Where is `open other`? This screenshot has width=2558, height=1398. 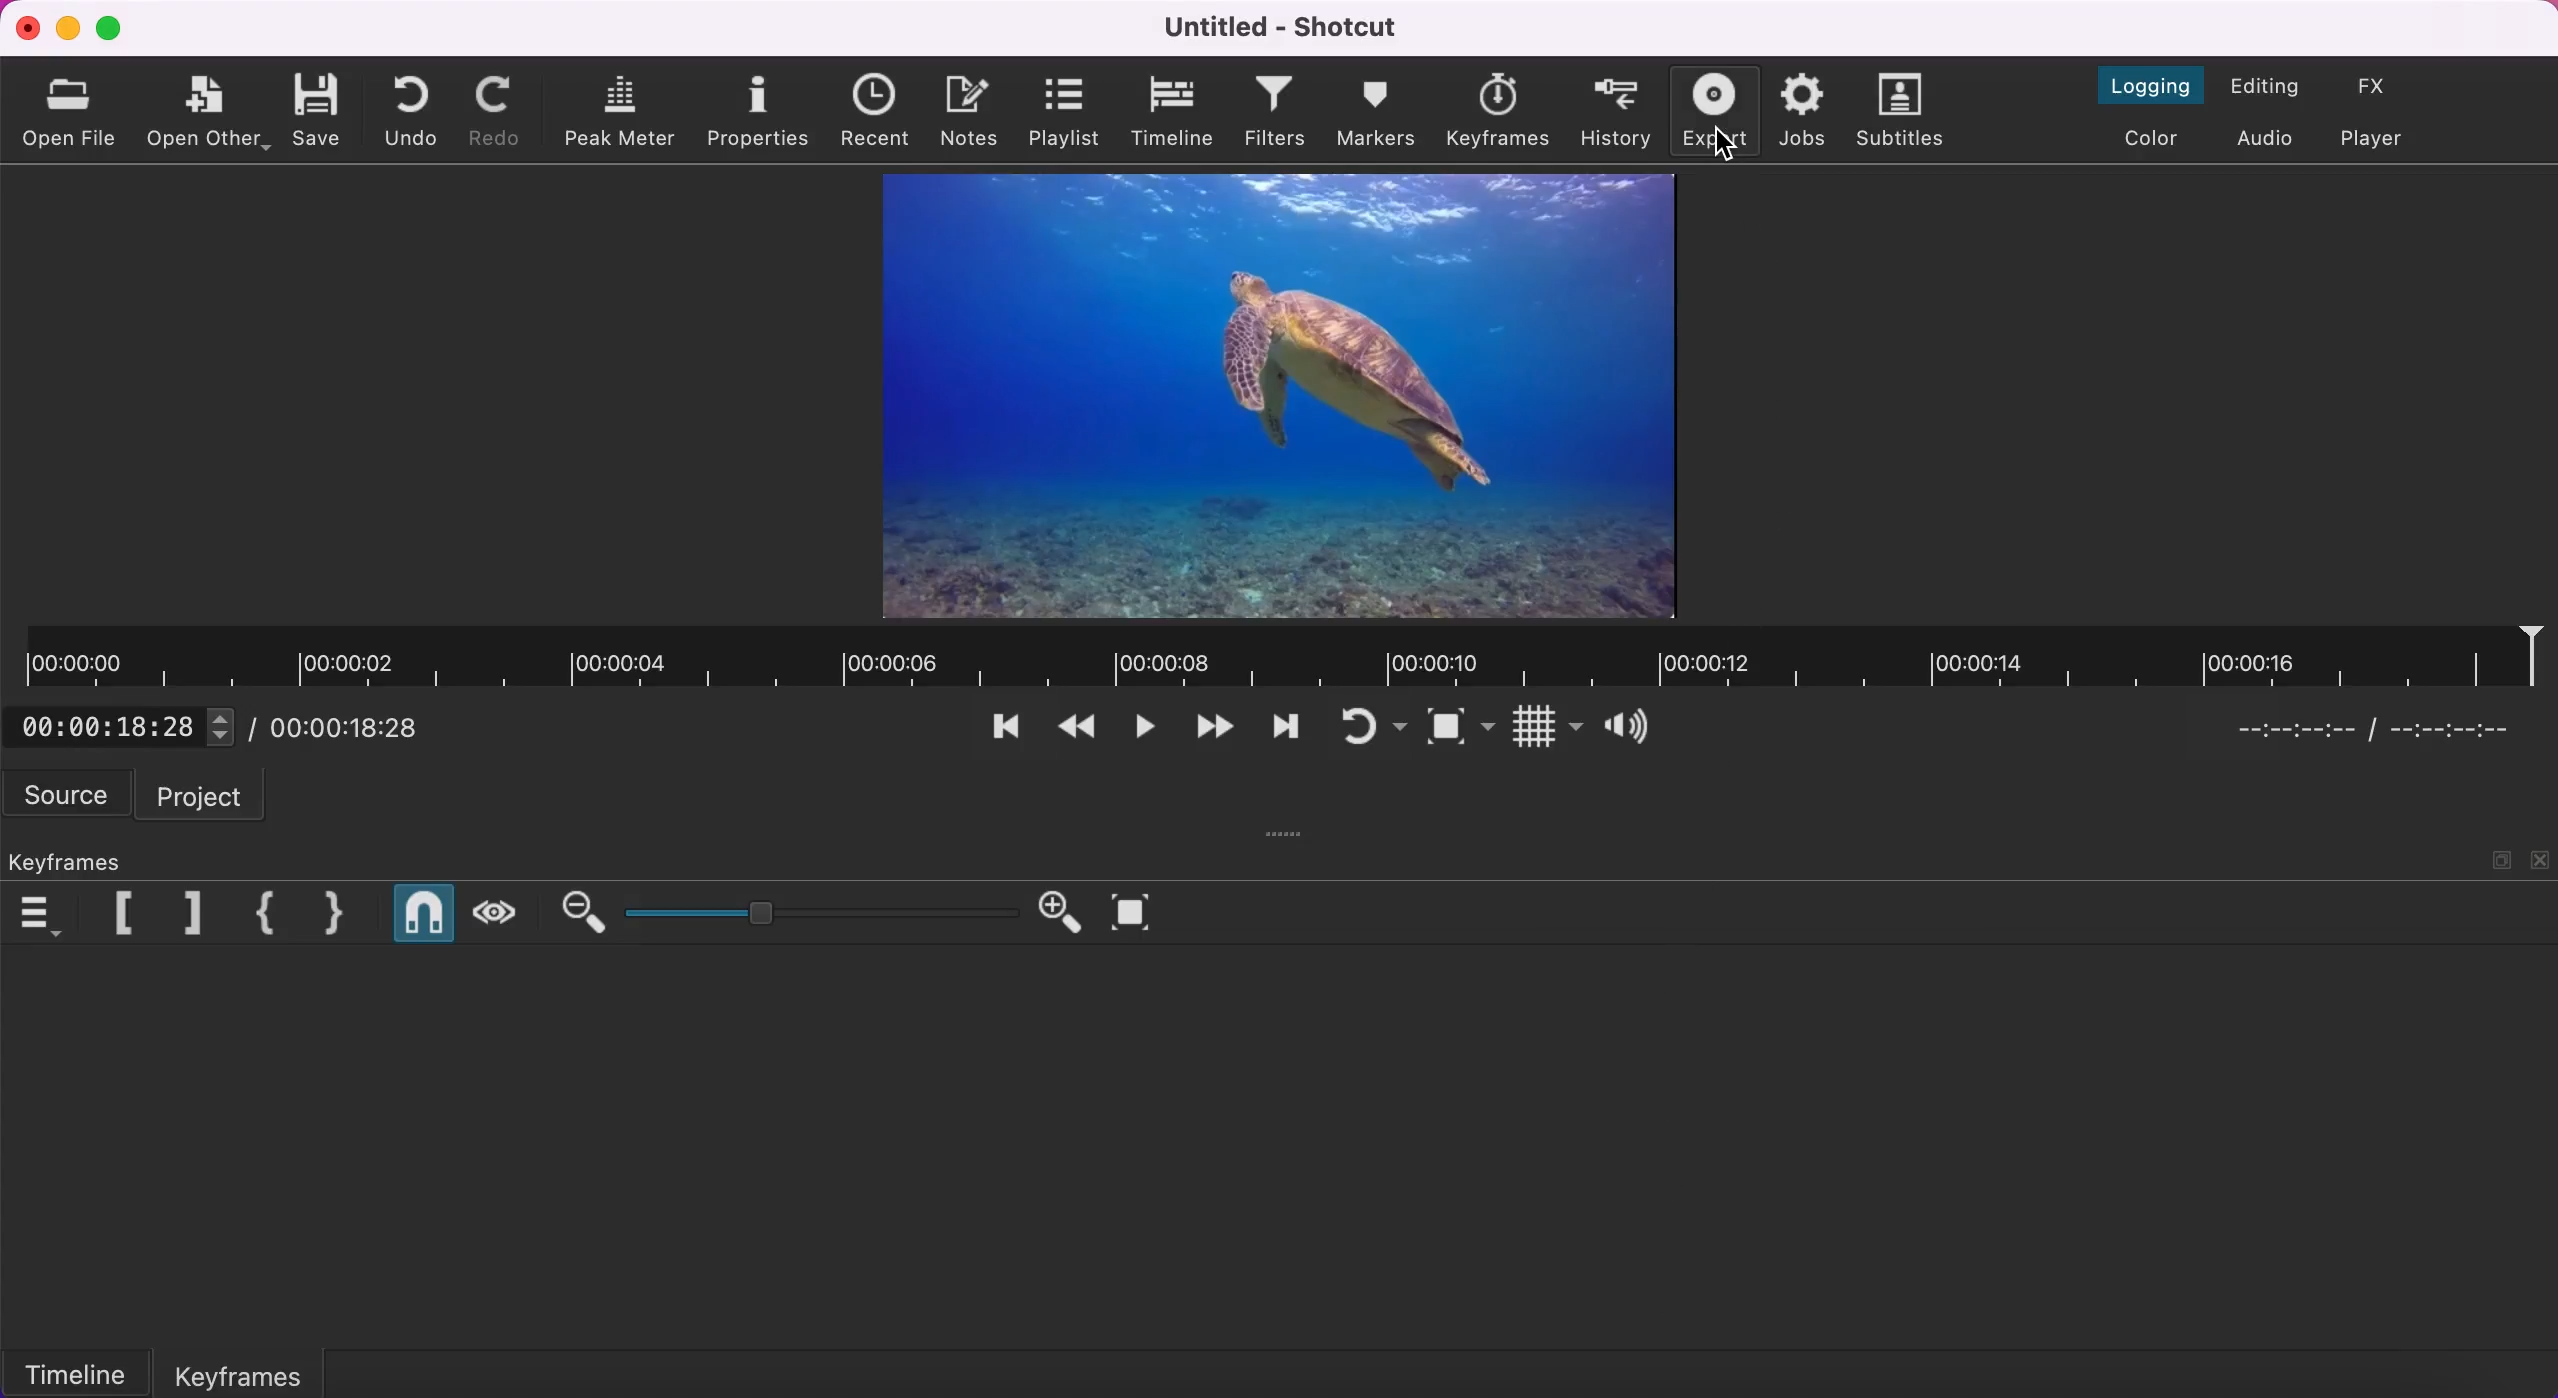
open other is located at coordinates (208, 112).